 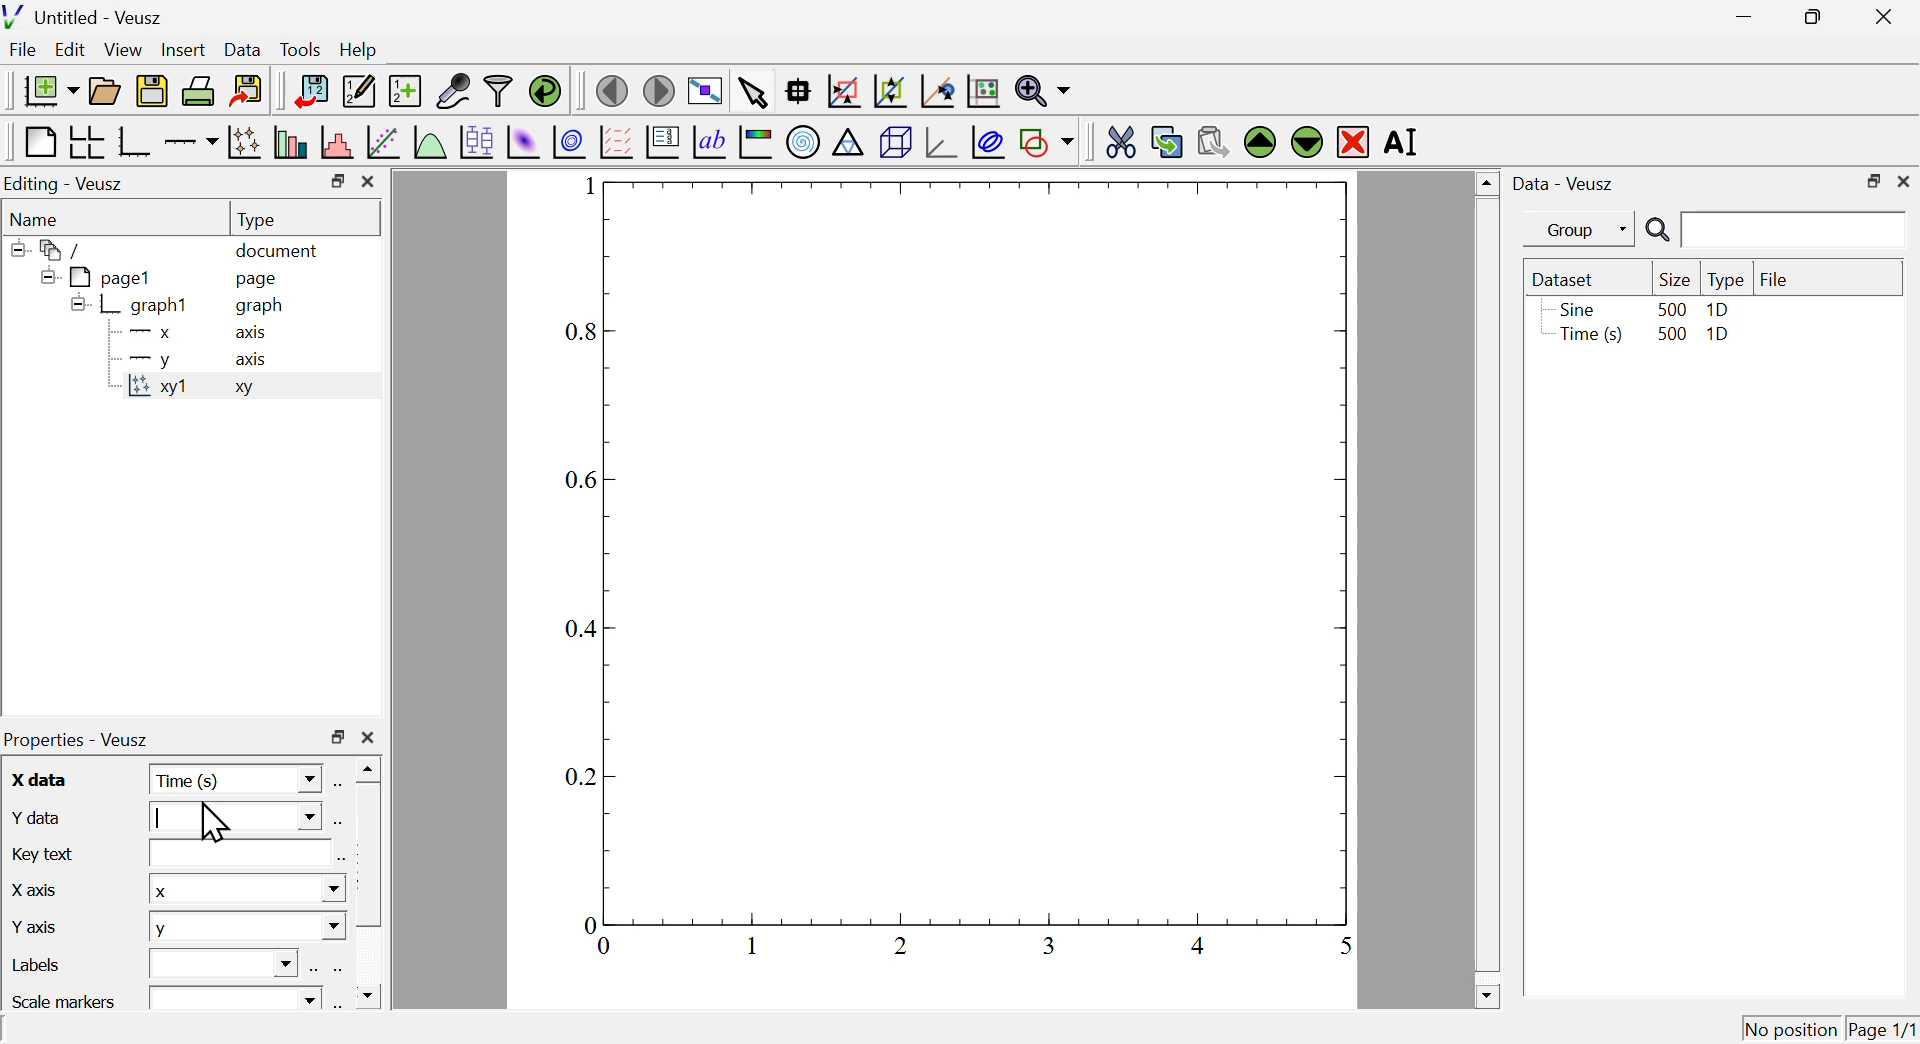 What do you see at coordinates (663, 145) in the screenshot?
I see `plot key` at bounding box center [663, 145].